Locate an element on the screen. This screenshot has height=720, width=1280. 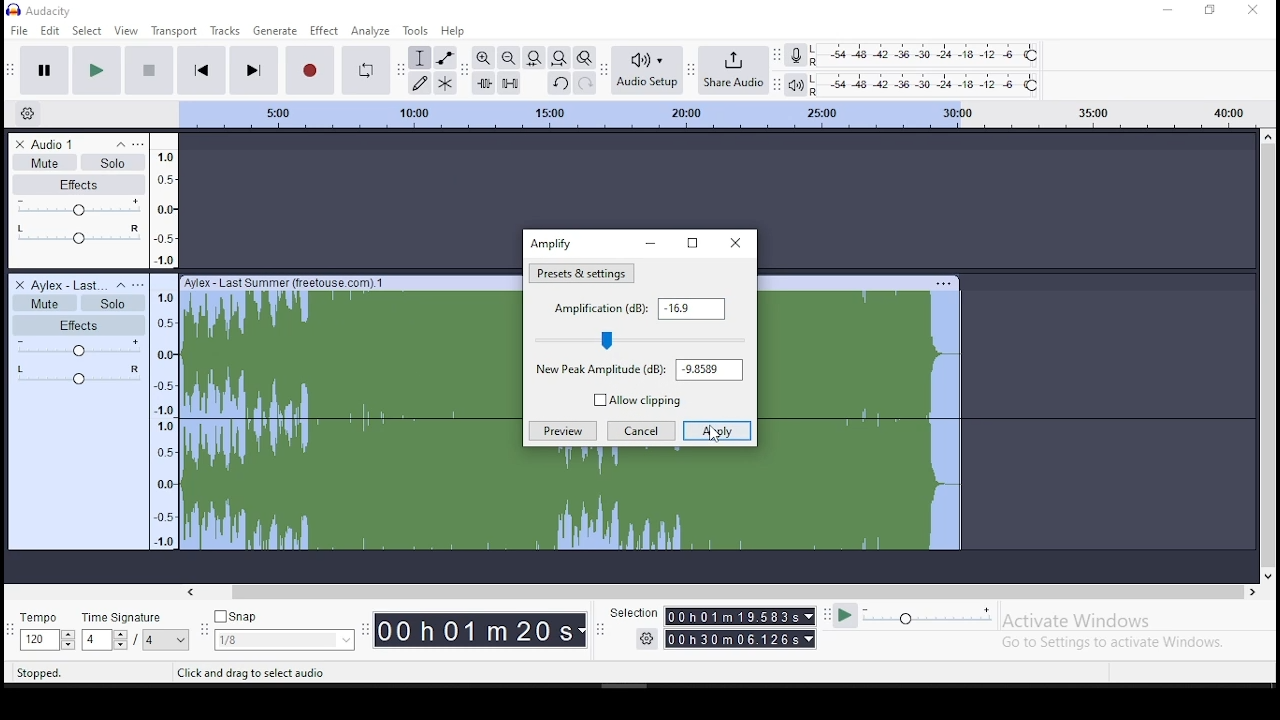
rime signature is located at coordinates (136, 632).